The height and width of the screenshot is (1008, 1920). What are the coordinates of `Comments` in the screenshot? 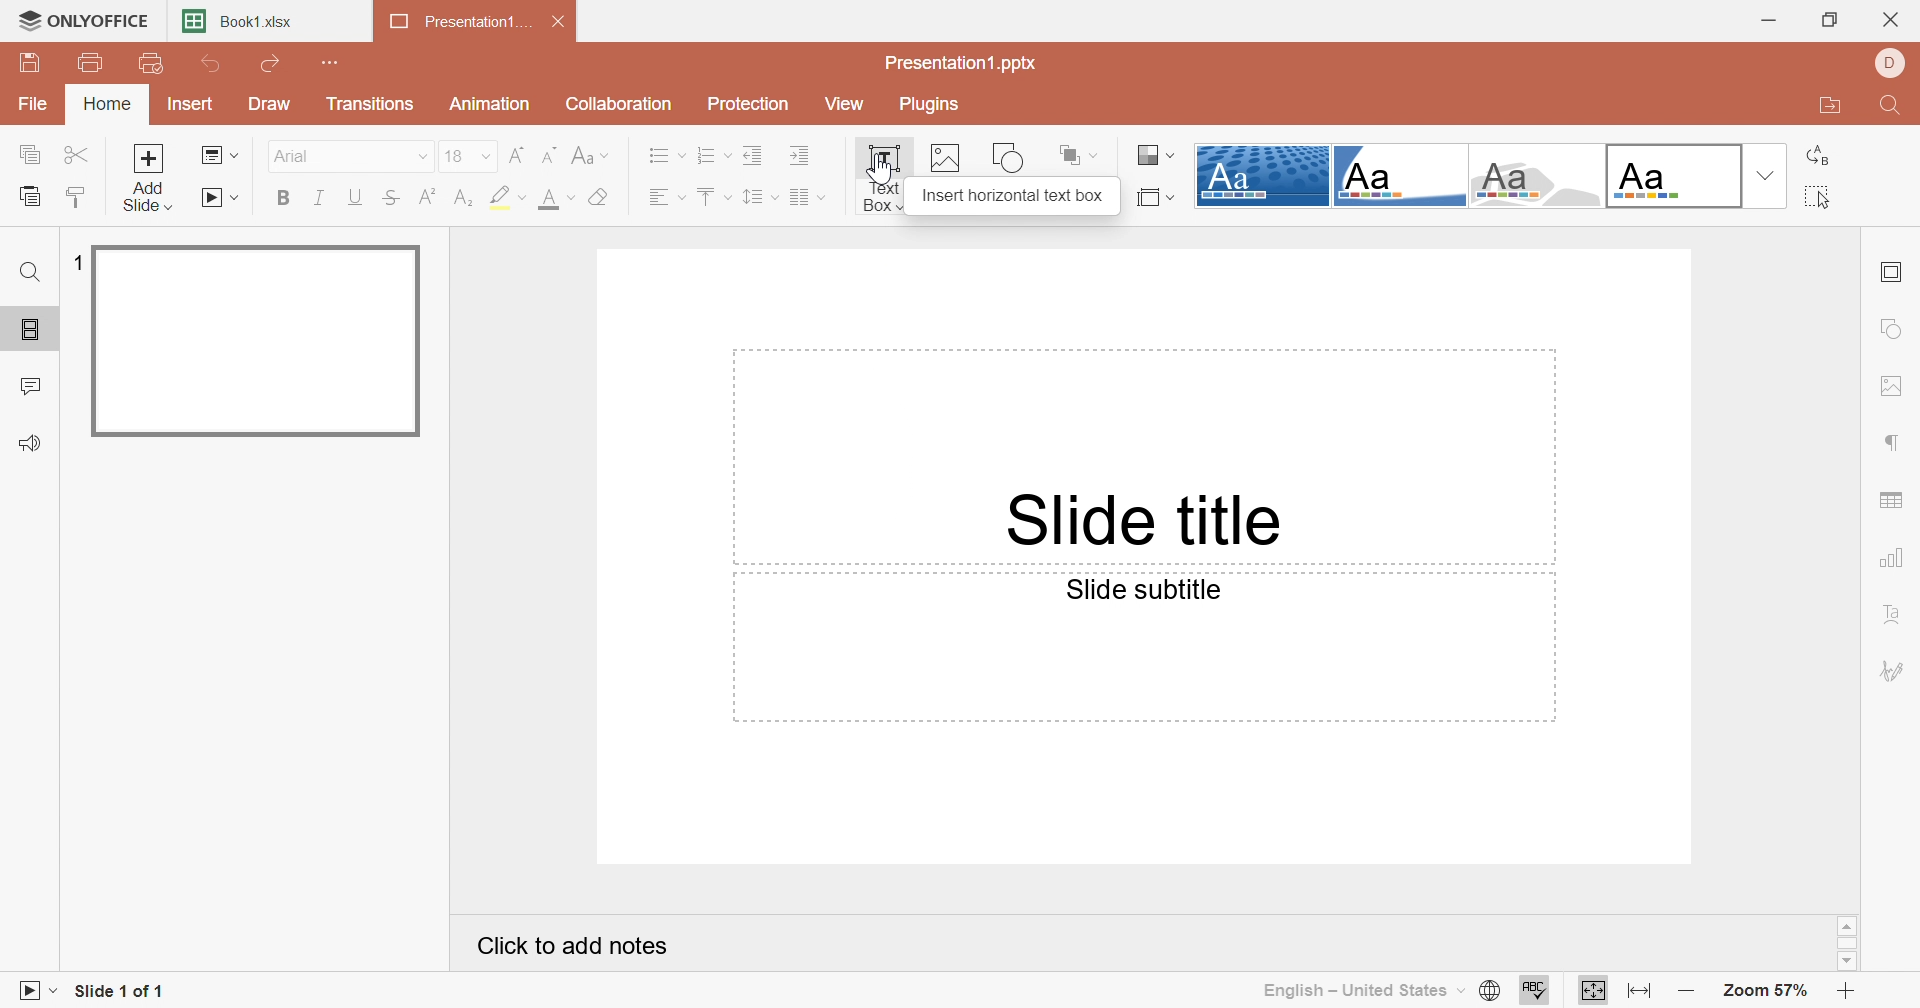 It's located at (33, 384).